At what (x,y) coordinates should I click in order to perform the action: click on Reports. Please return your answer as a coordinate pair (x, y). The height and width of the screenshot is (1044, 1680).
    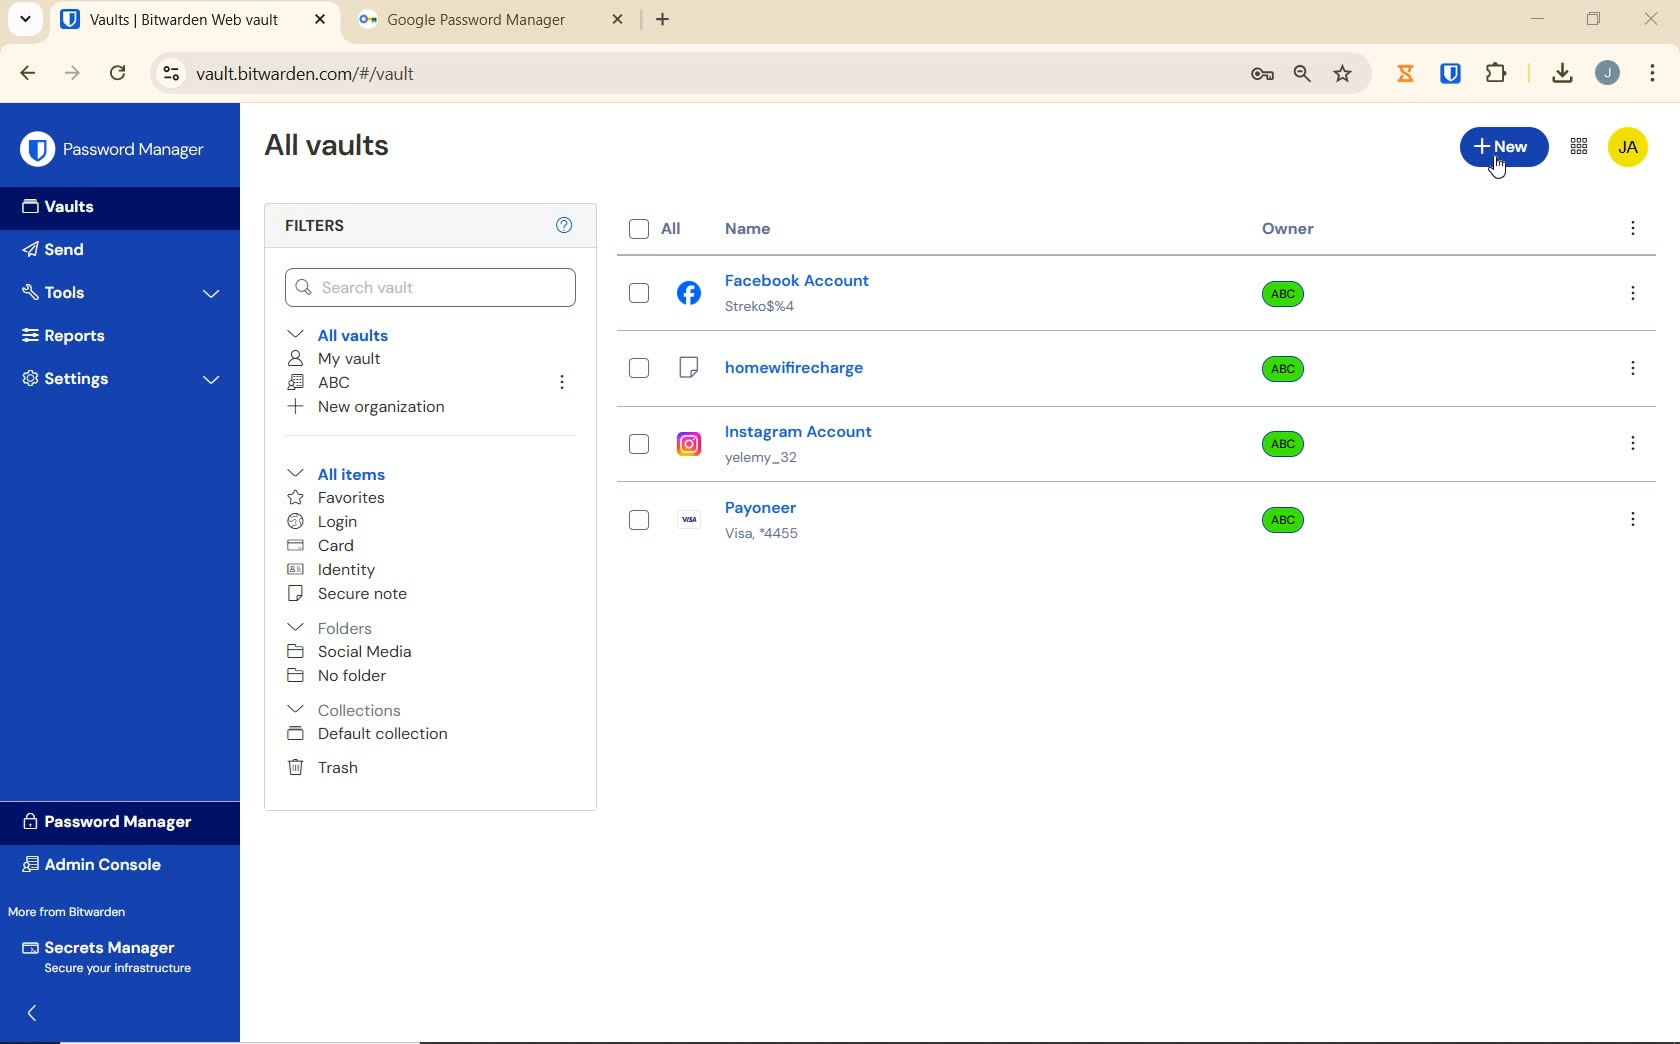
    Looking at the image, I should click on (87, 331).